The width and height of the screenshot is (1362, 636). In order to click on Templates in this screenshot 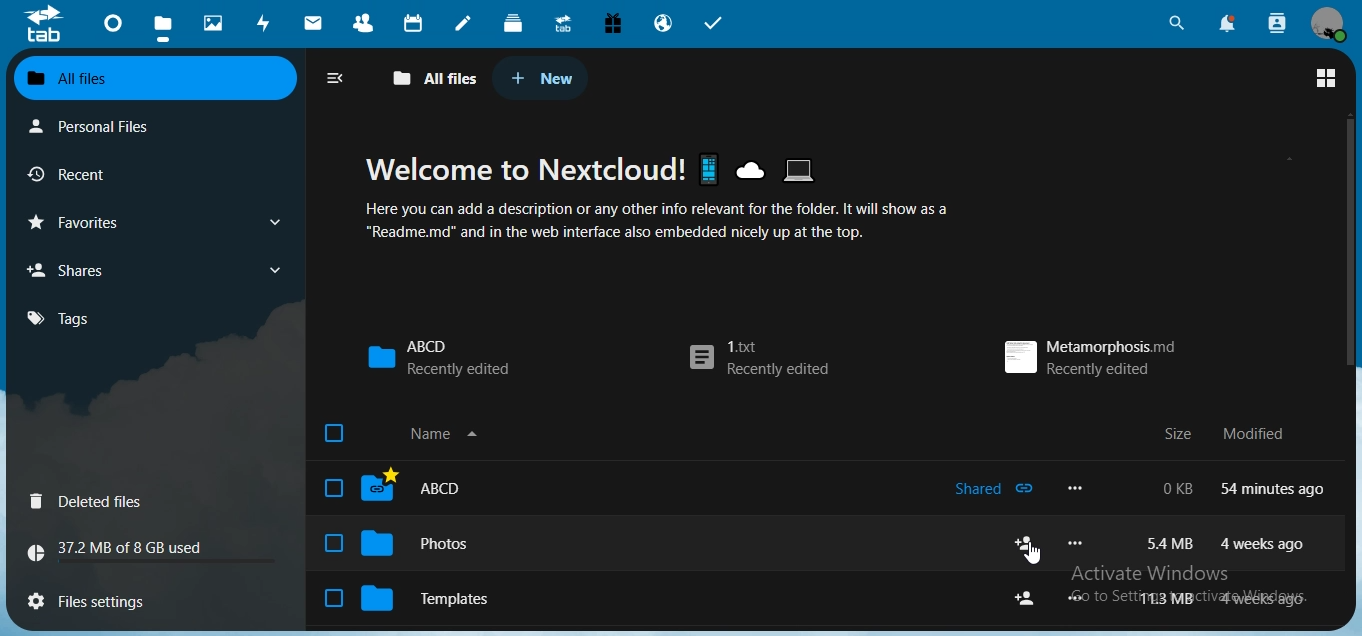, I will do `click(447, 600)`.